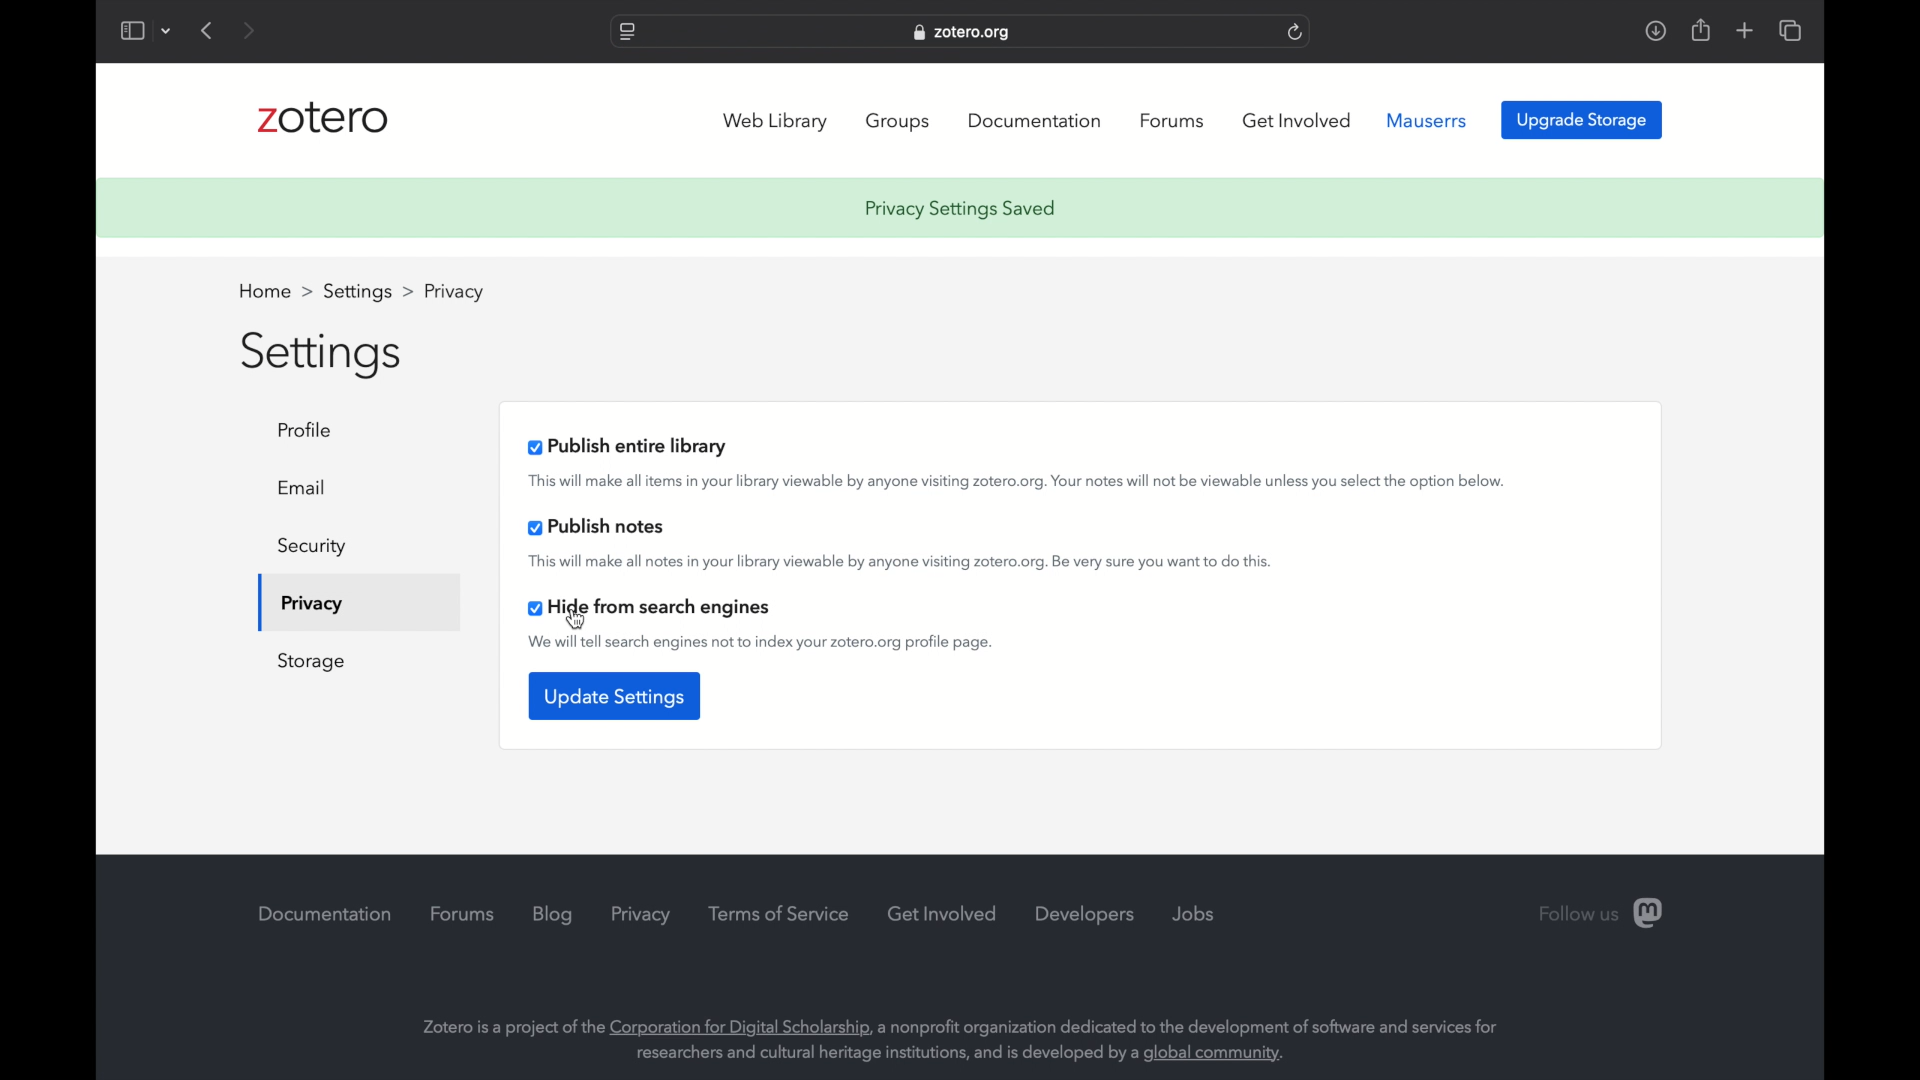 The image size is (1920, 1080). Describe the element at coordinates (308, 430) in the screenshot. I see `profile` at that location.